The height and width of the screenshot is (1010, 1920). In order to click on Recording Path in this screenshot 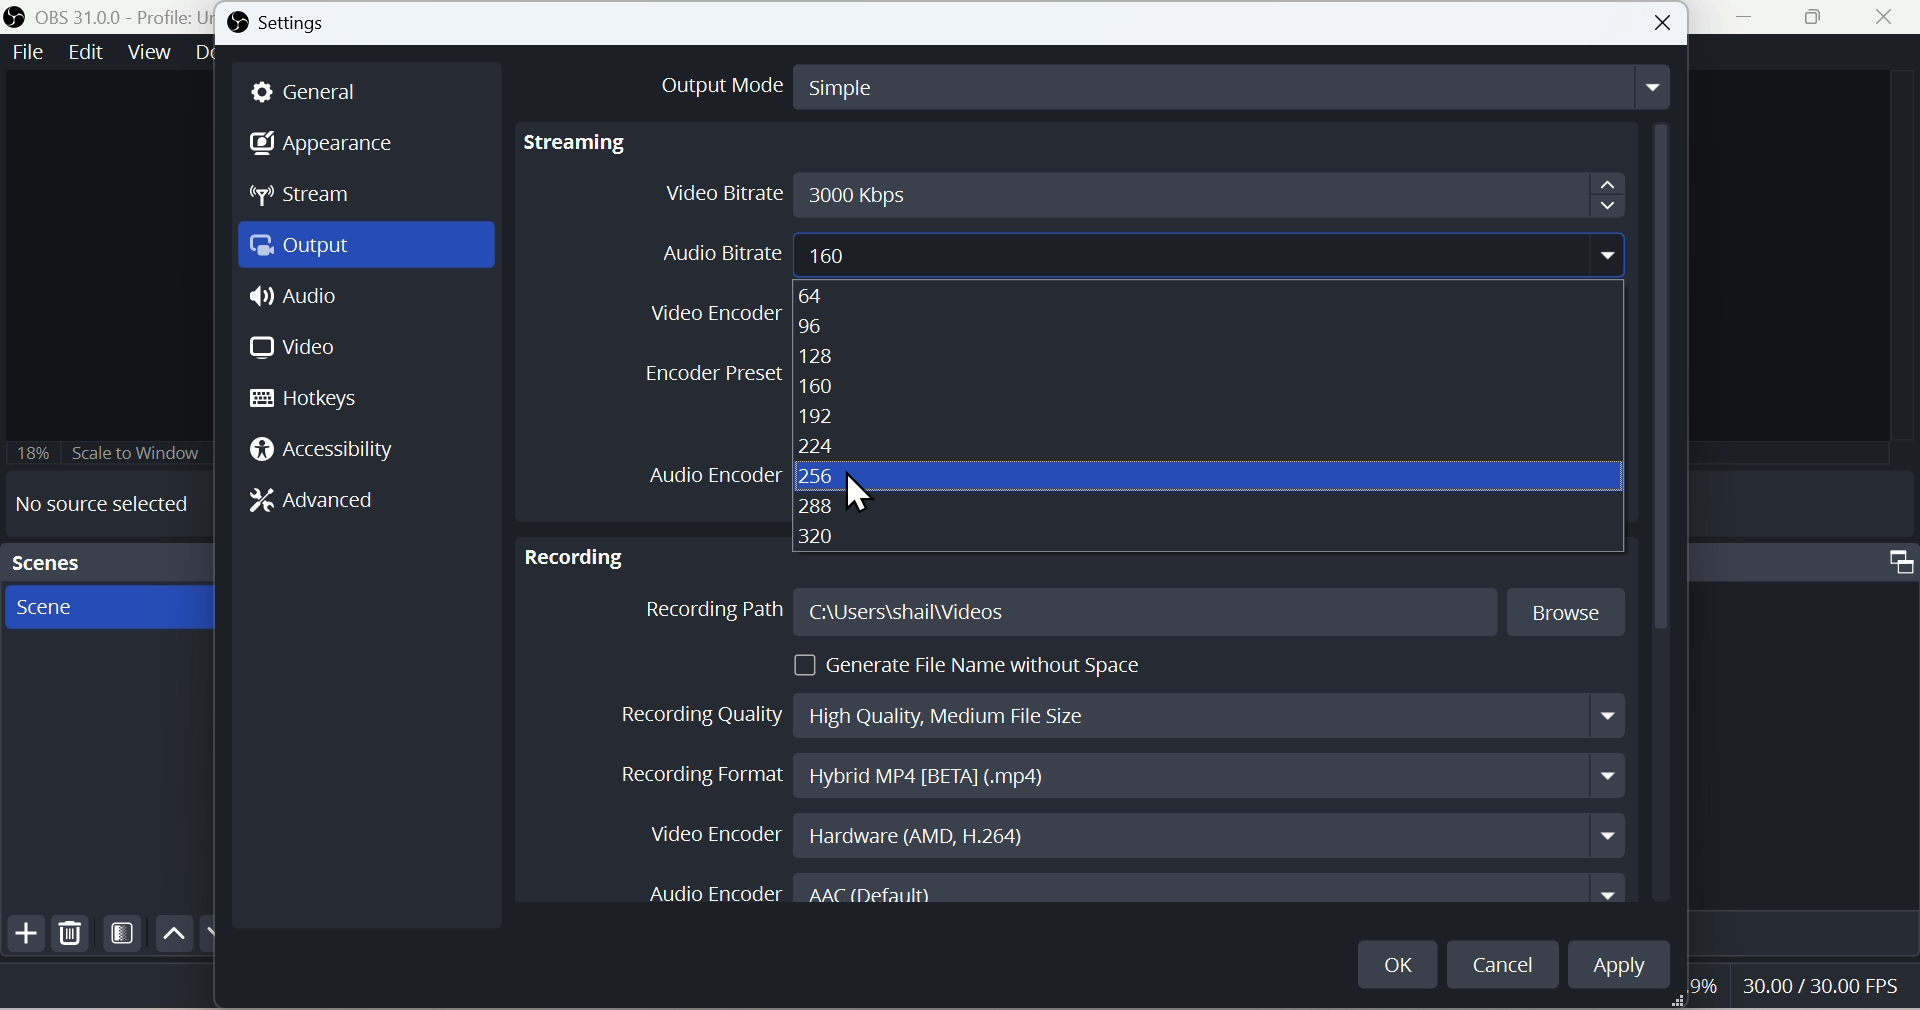, I will do `click(1135, 613)`.